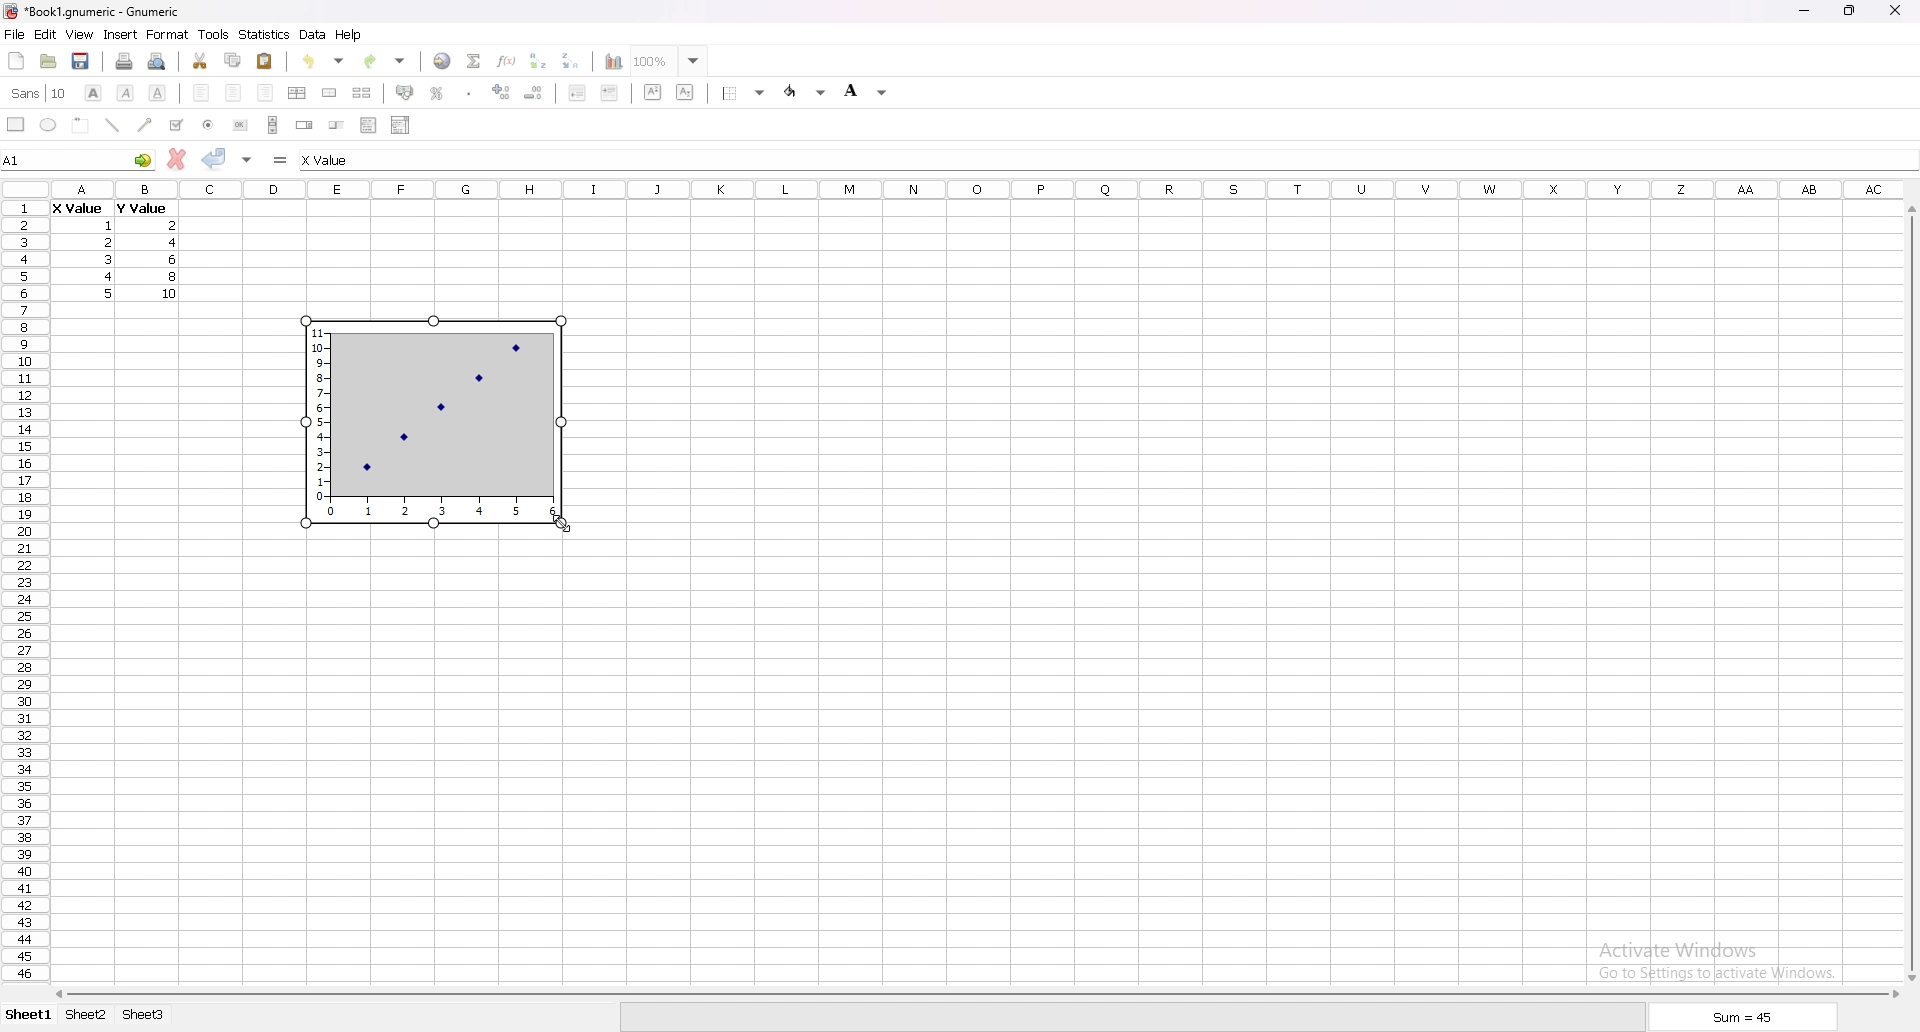  What do you see at coordinates (509, 60) in the screenshot?
I see `function` at bounding box center [509, 60].